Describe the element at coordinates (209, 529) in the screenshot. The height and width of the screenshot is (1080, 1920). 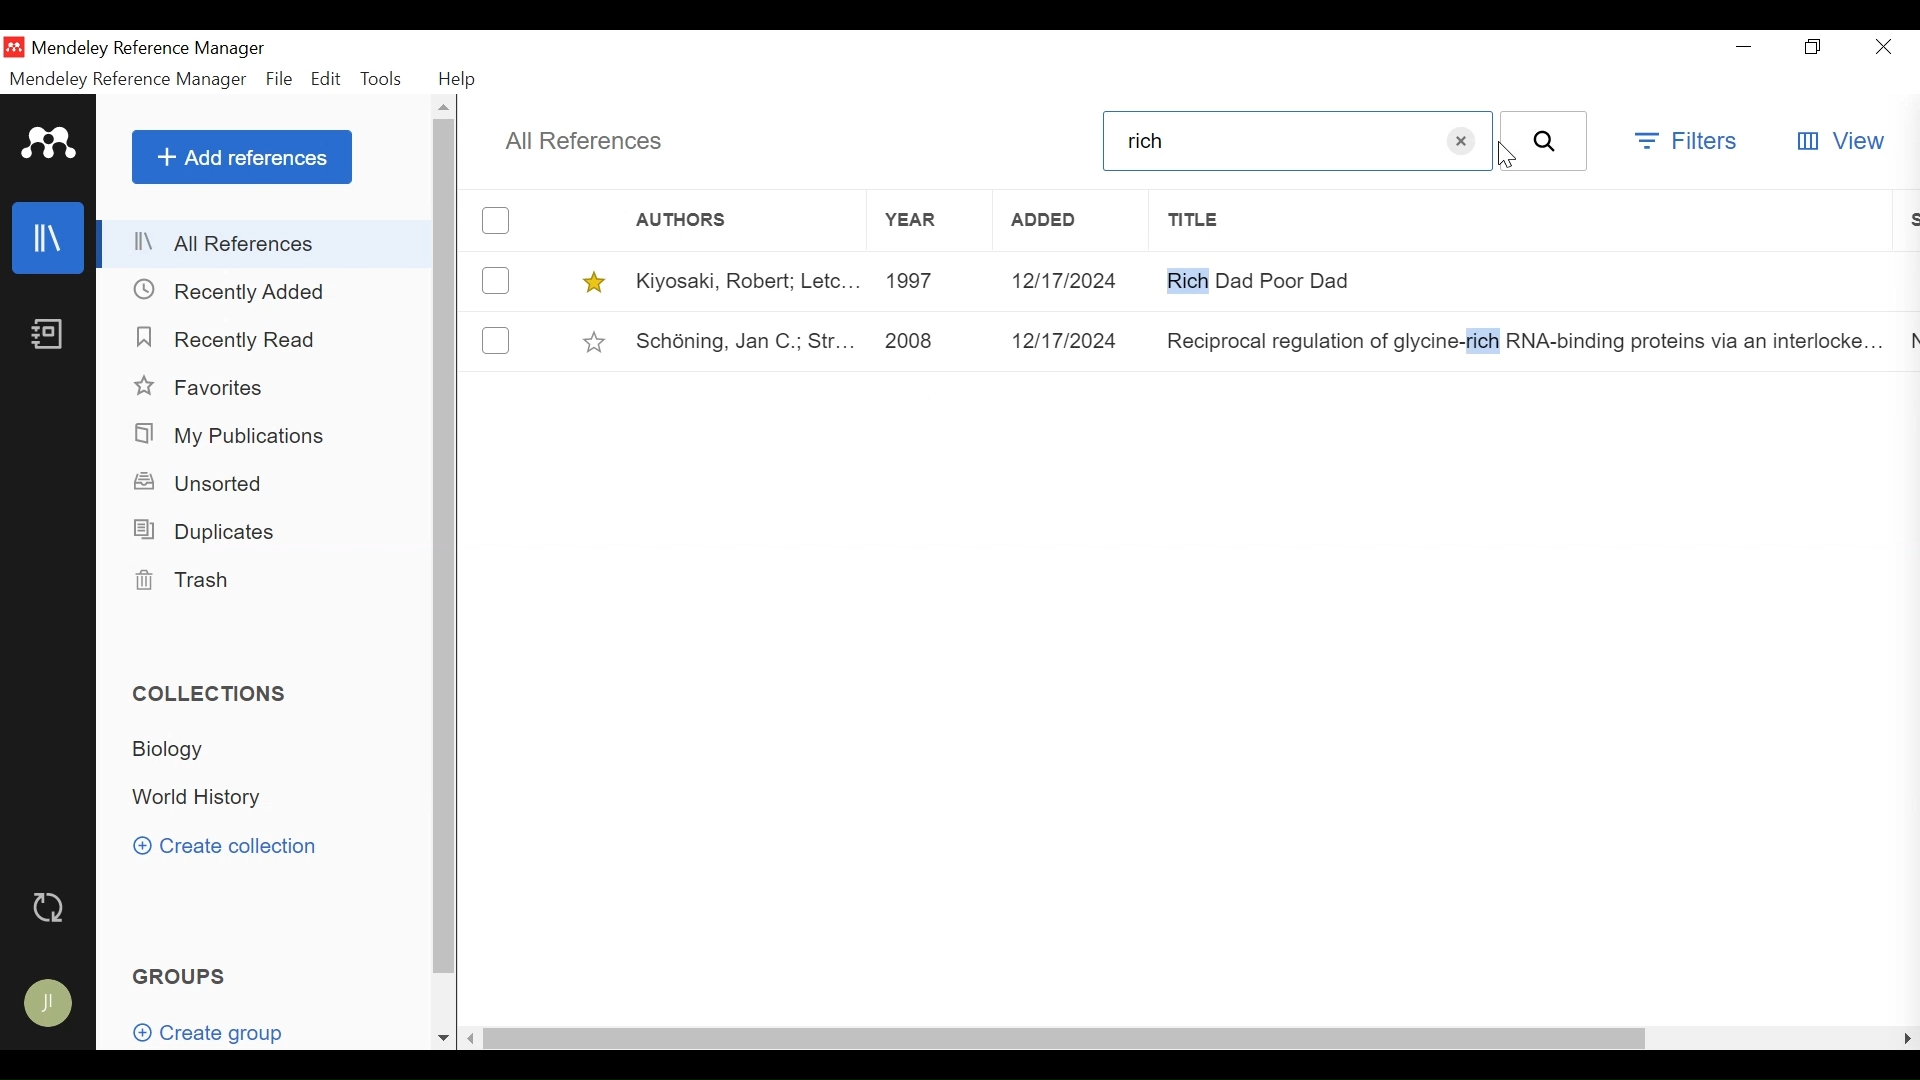
I see `Duplicates` at that location.